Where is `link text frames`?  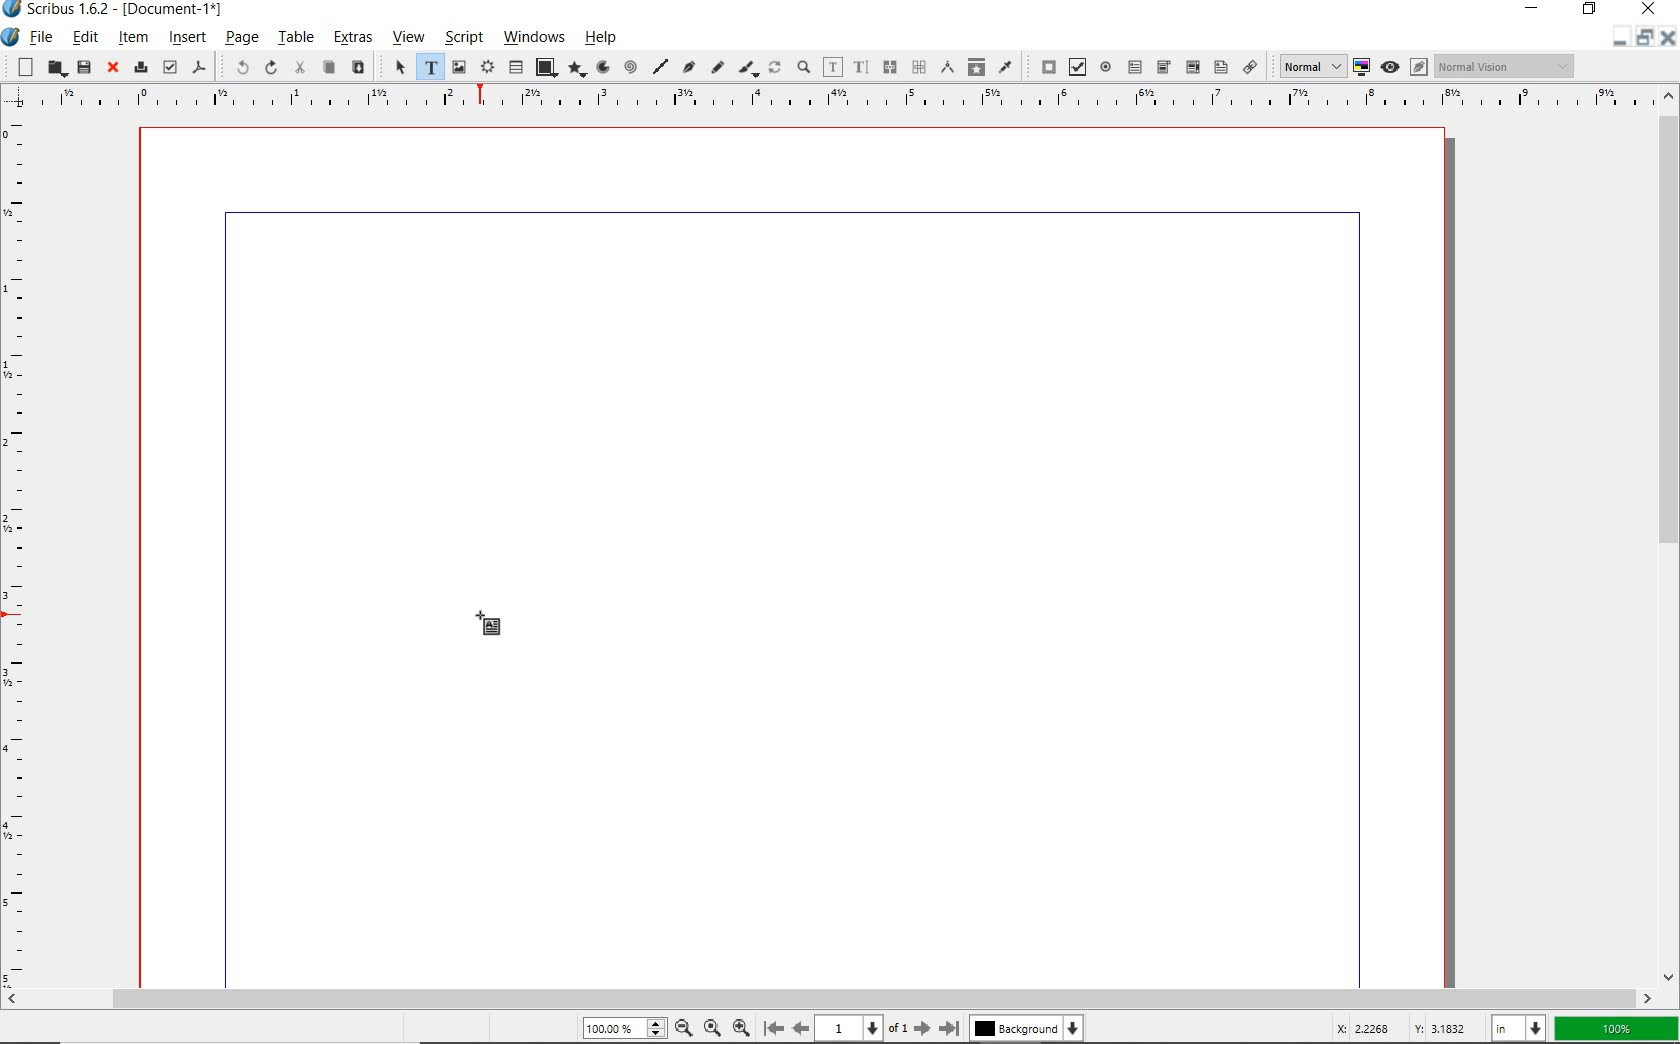
link text frames is located at coordinates (887, 67).